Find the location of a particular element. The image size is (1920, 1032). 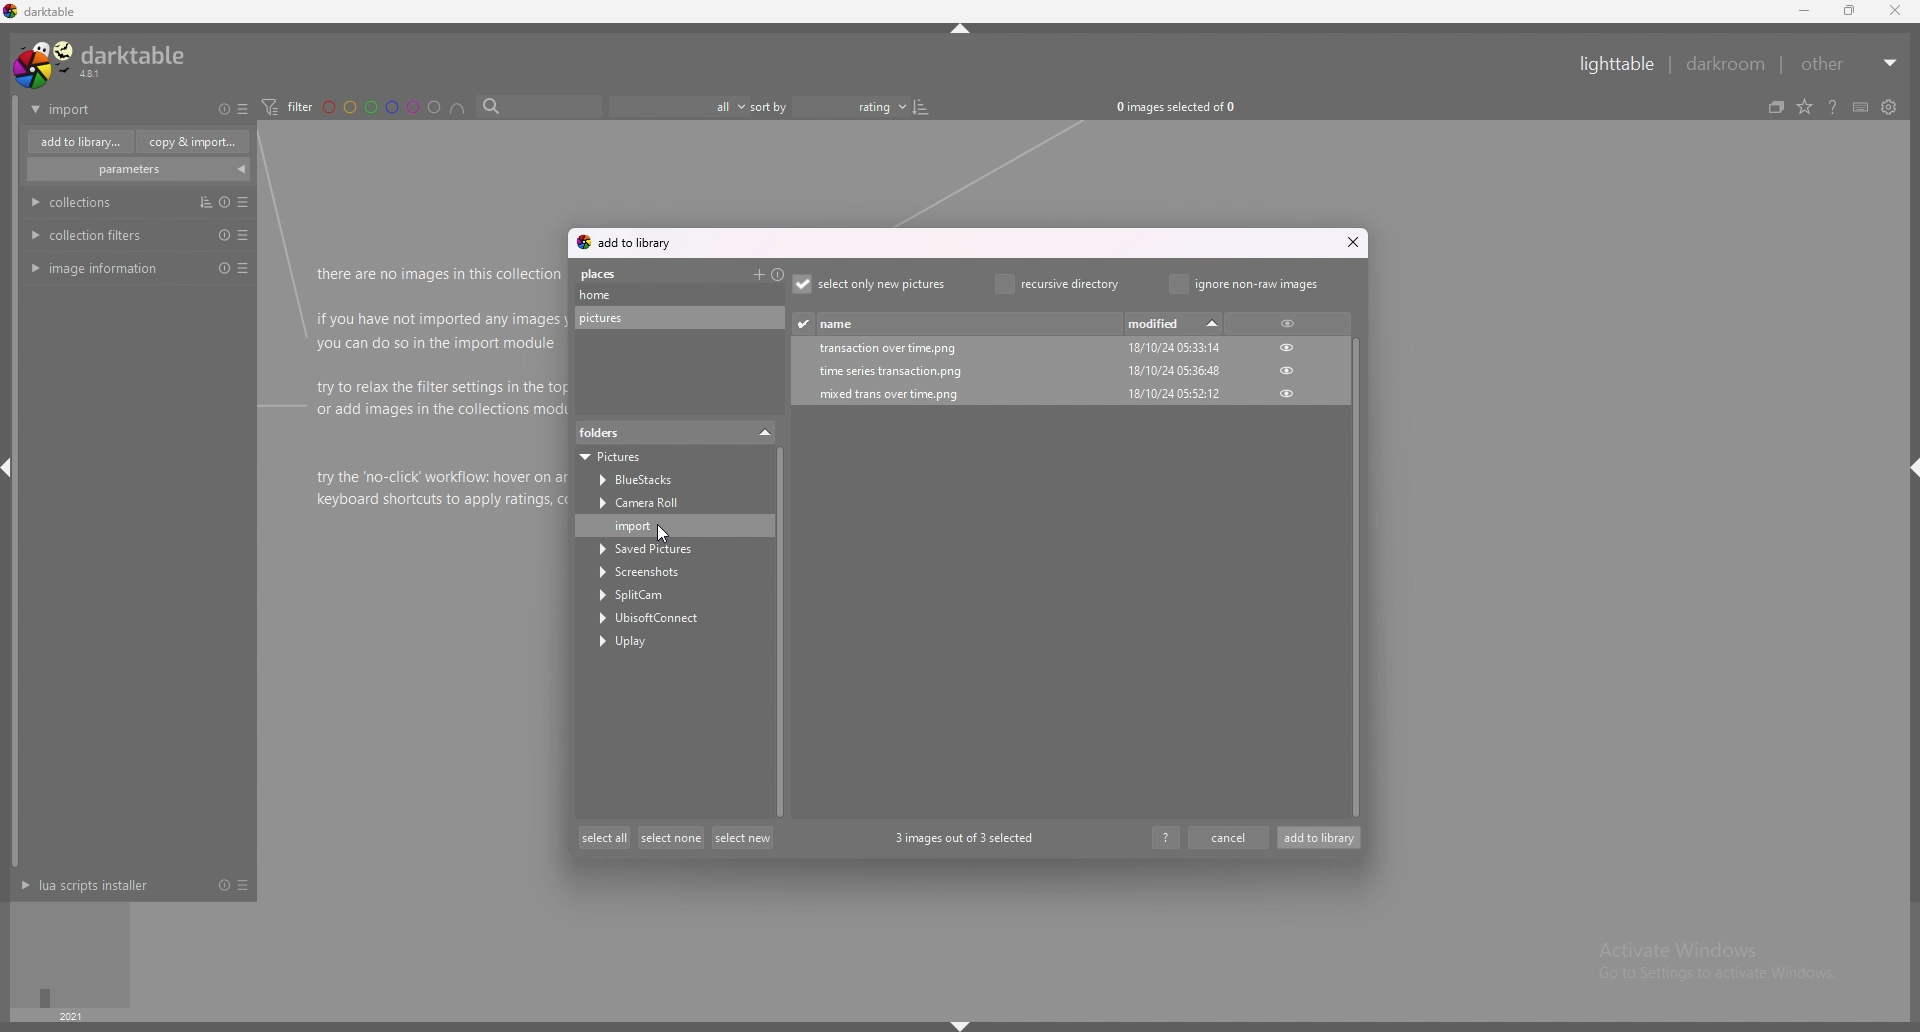

mark already imported picture is located at coordinates (804, 324).